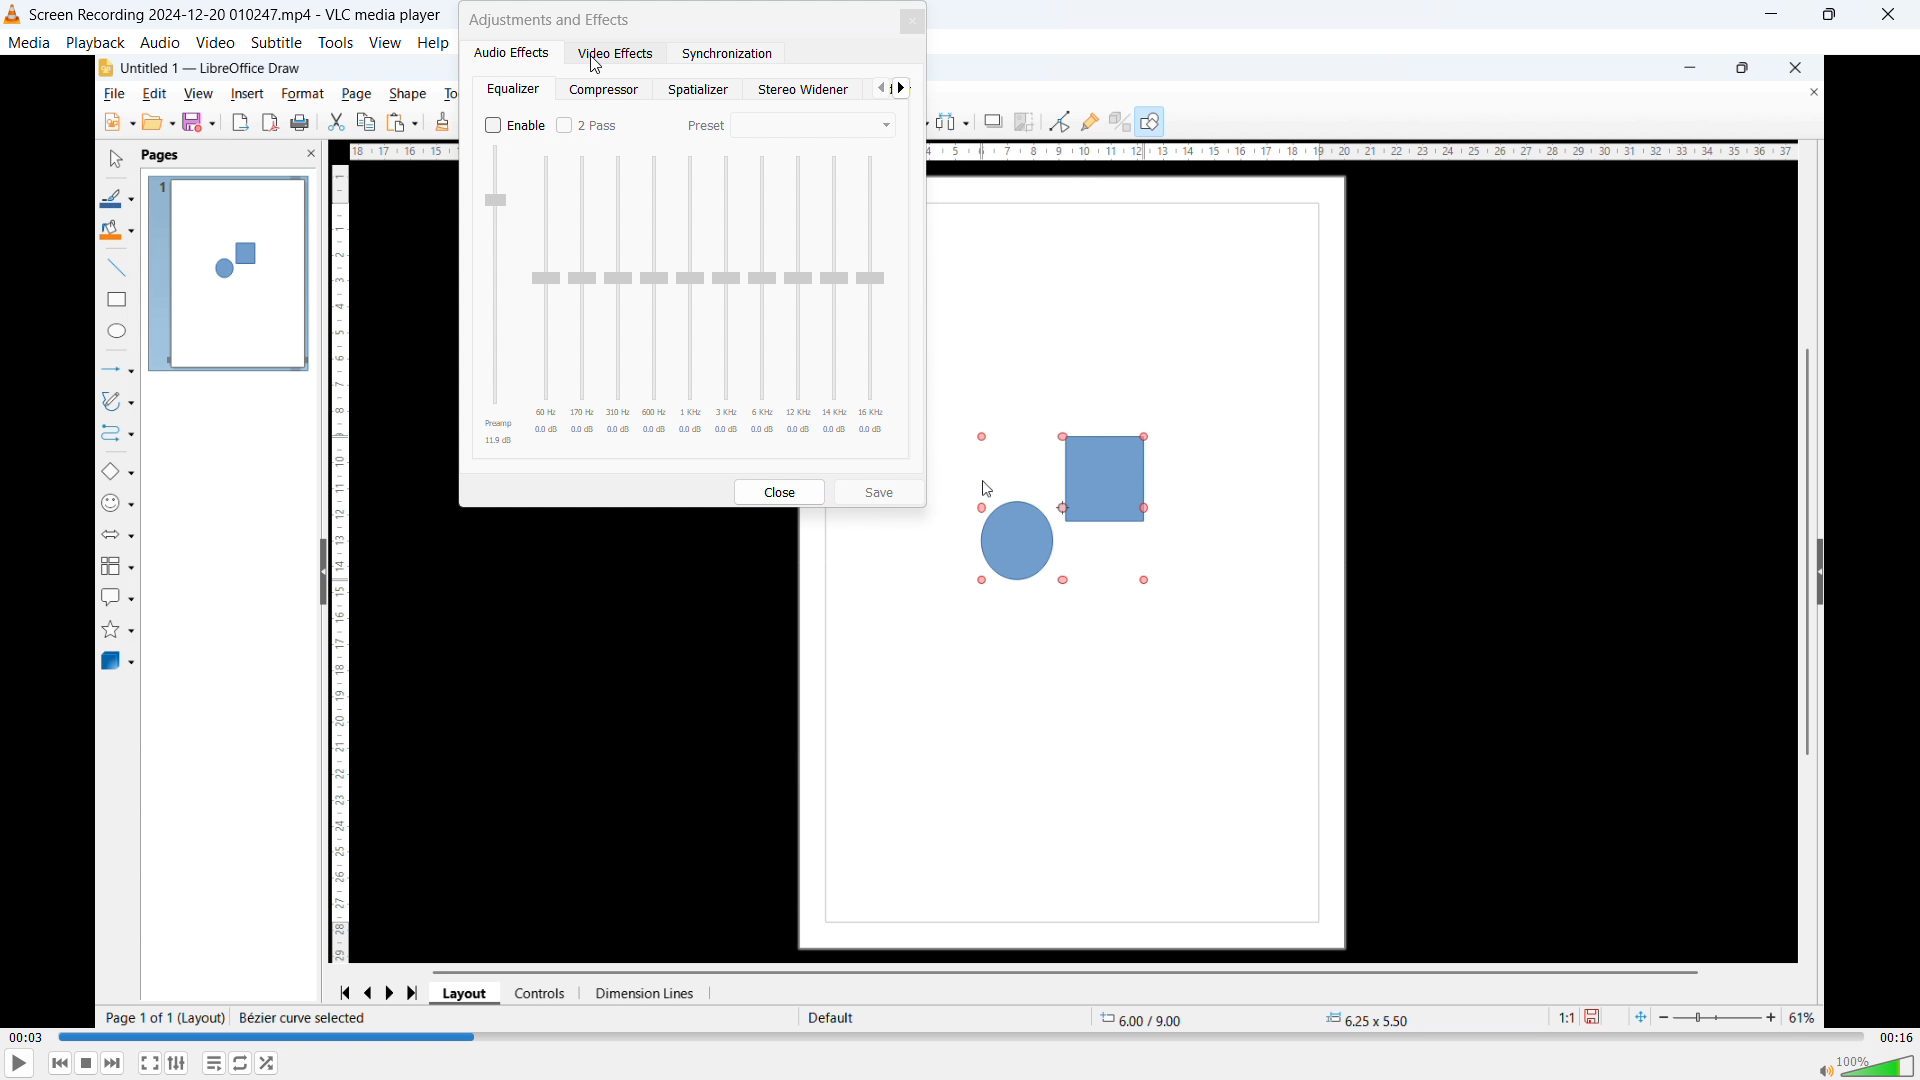 The width and height of the screenshot is (1920, 1080). What do you see at coordinates (960, 1035) in the screenshot?
I see `Time bar ` at bounding box center [960, 1035].